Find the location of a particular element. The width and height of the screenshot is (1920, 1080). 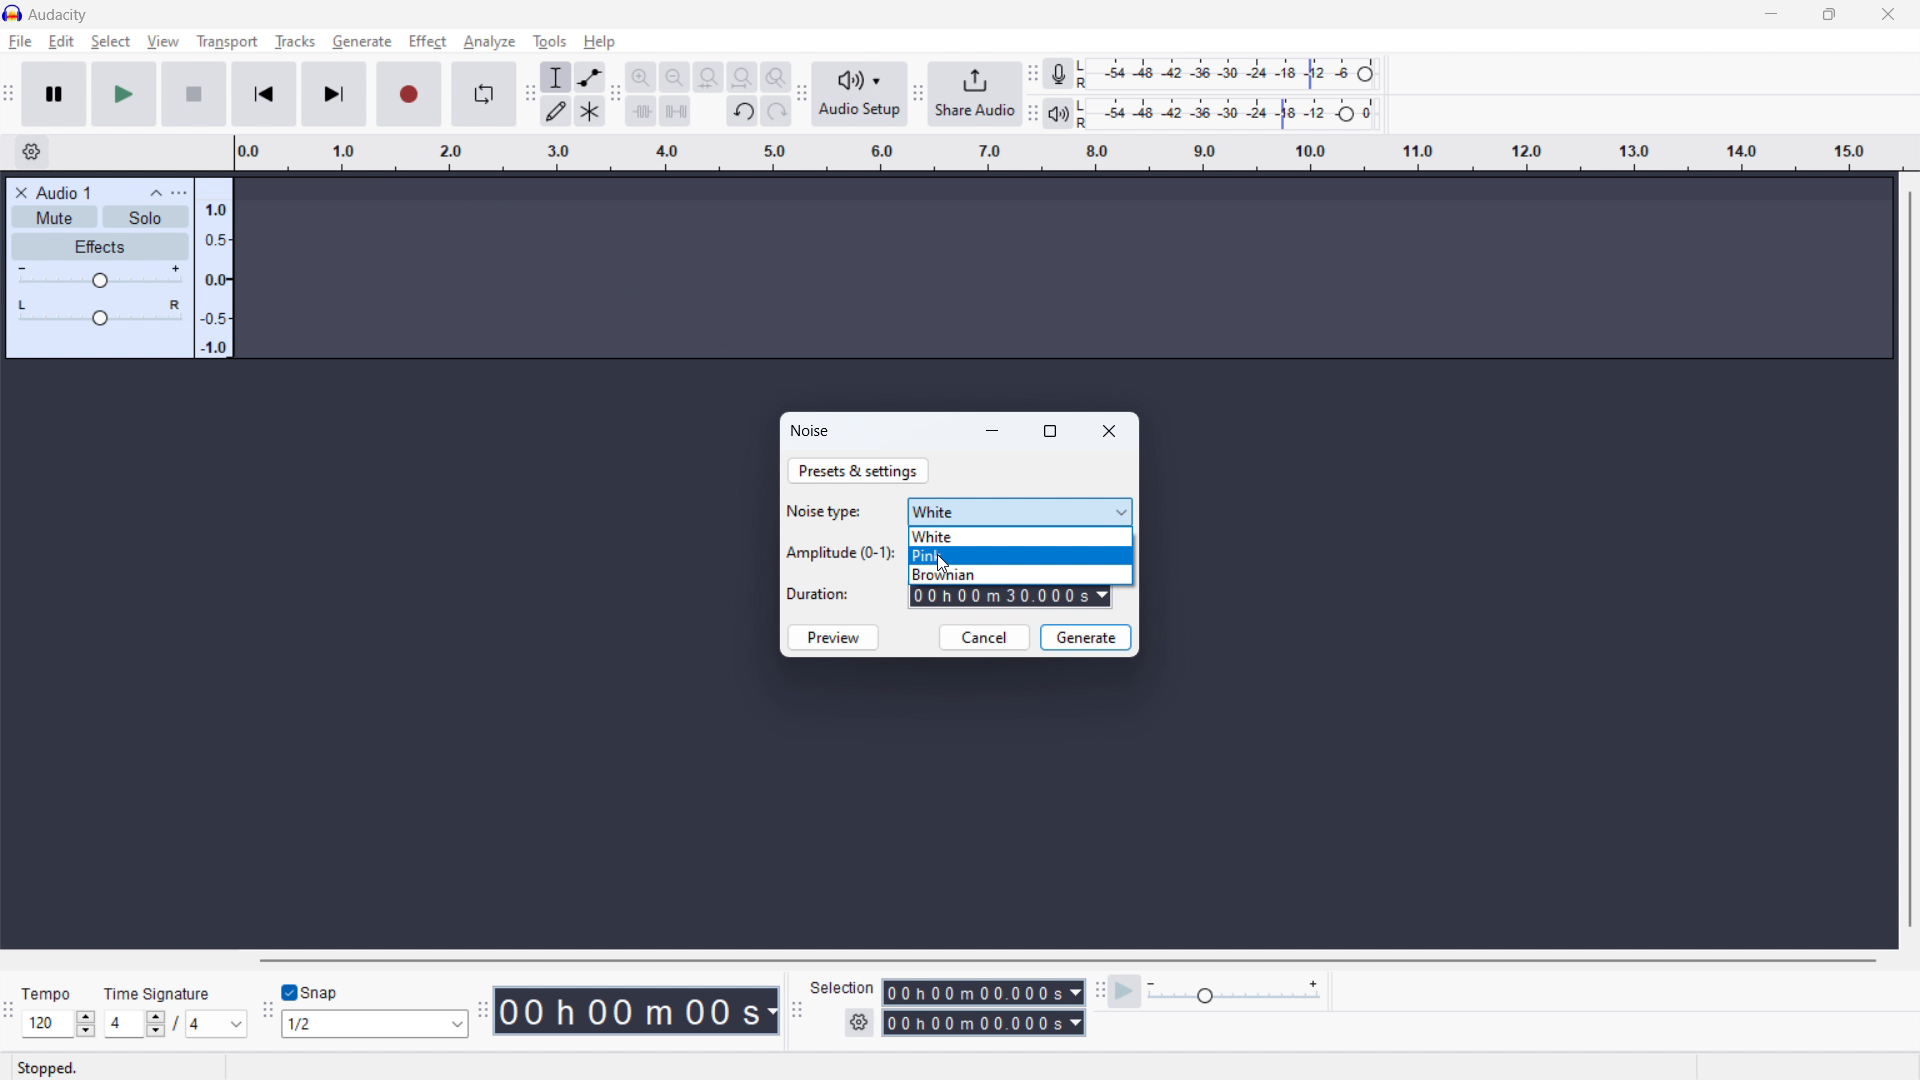

enable loop is located at coordinates (482, 94).